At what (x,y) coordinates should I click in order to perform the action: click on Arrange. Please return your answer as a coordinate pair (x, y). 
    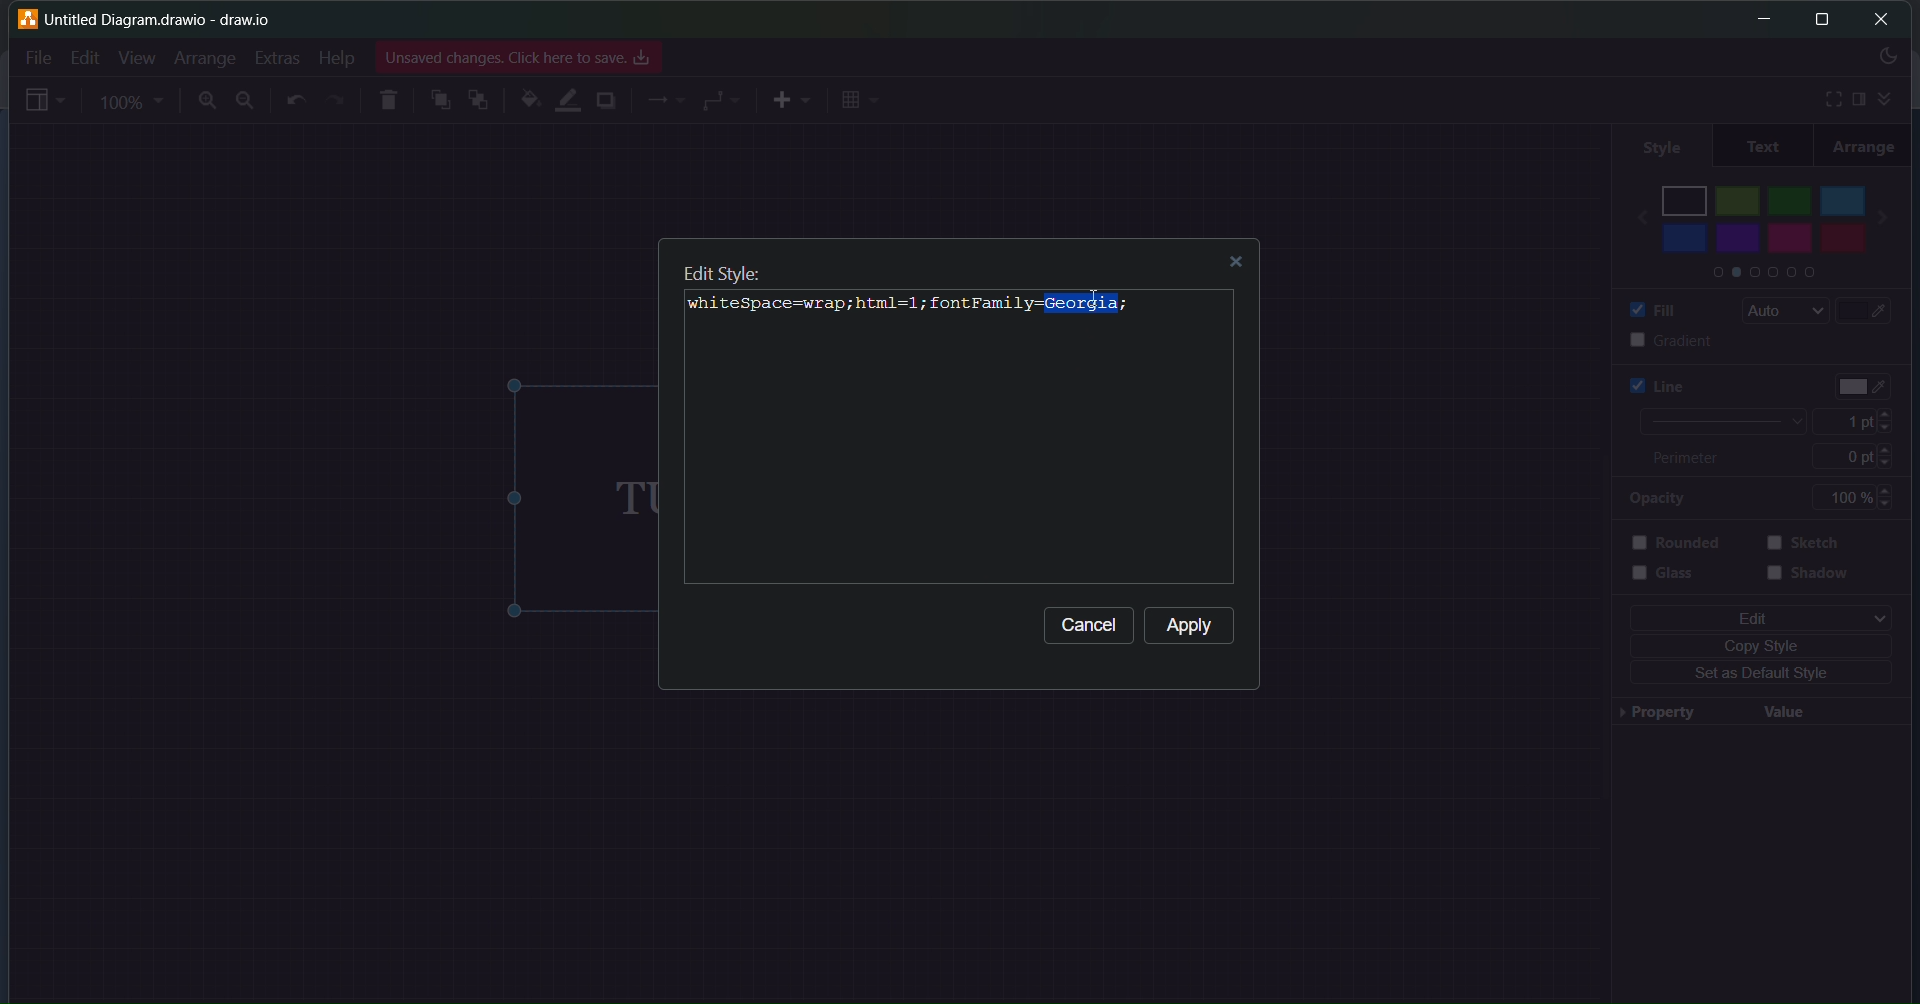
    Looking at the image, I should click on (205, 57).